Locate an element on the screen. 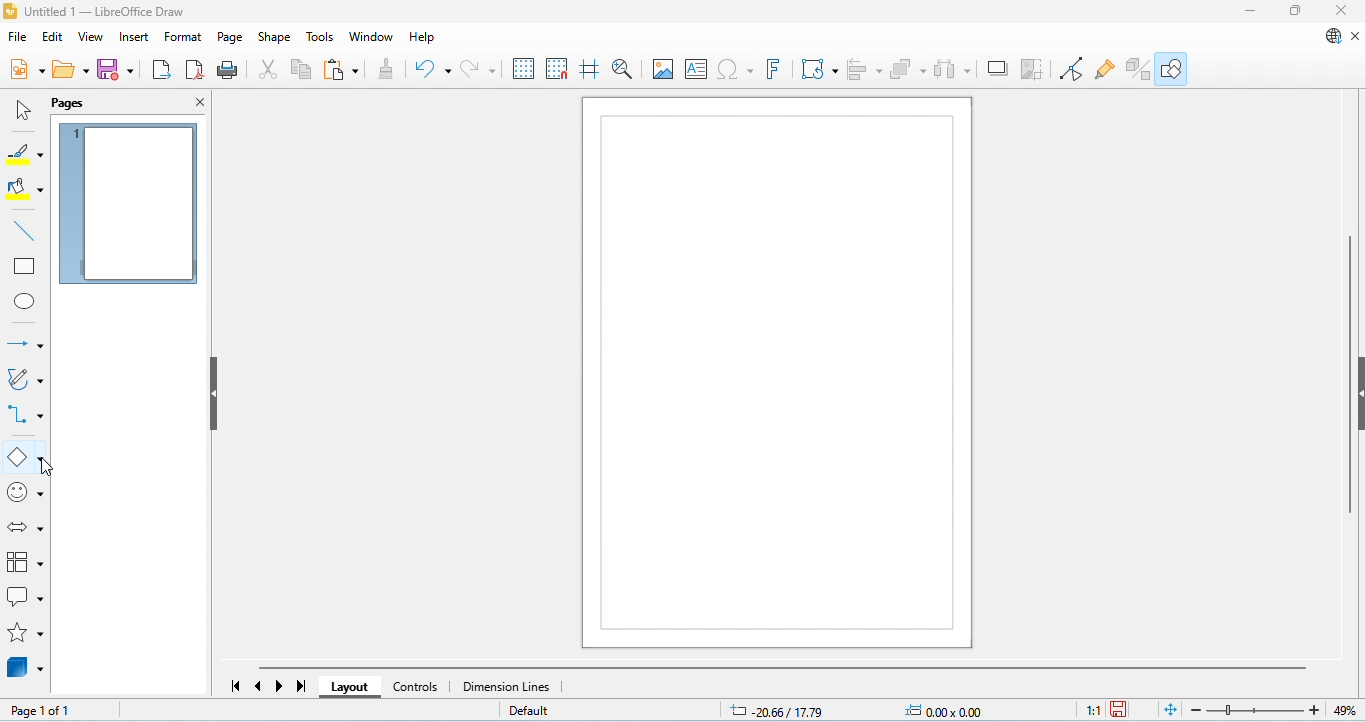  cut is located at coordinates (267, 70).